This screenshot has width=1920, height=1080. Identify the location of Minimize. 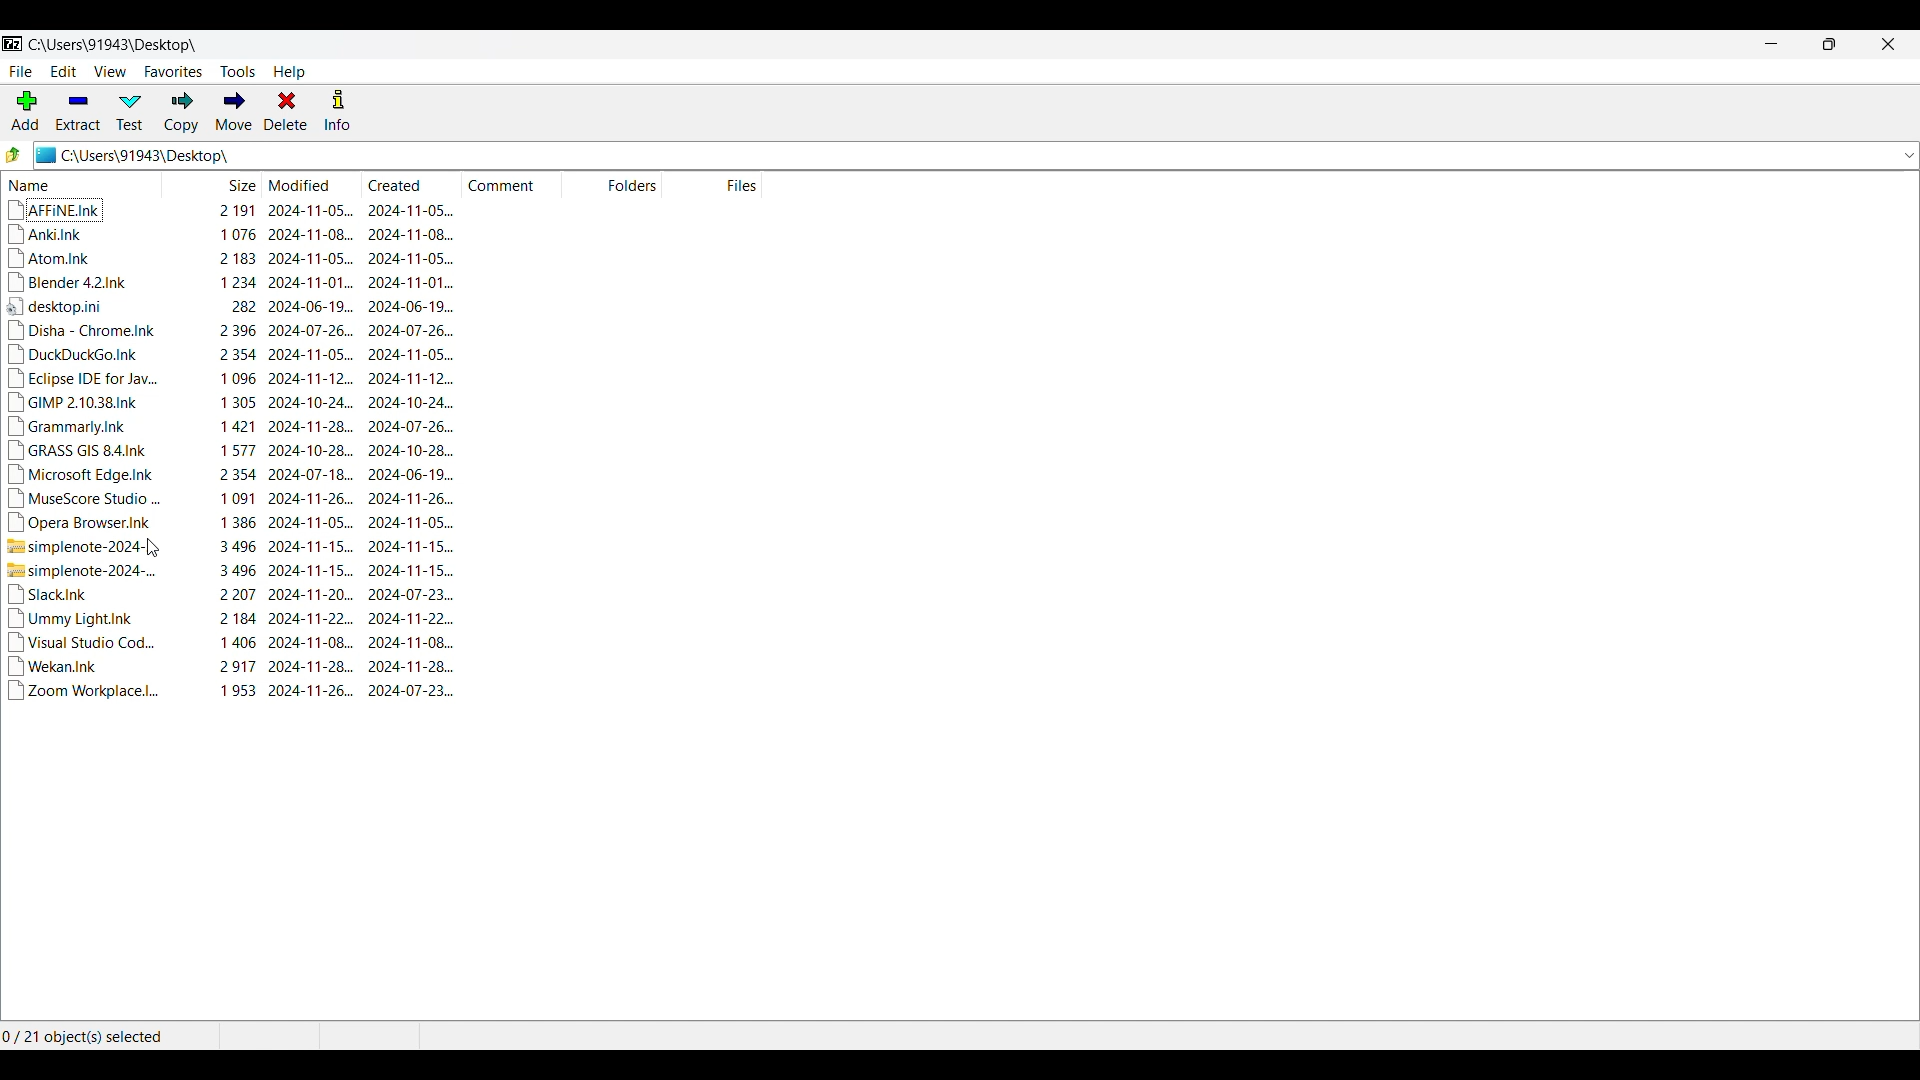
(1771, 44).